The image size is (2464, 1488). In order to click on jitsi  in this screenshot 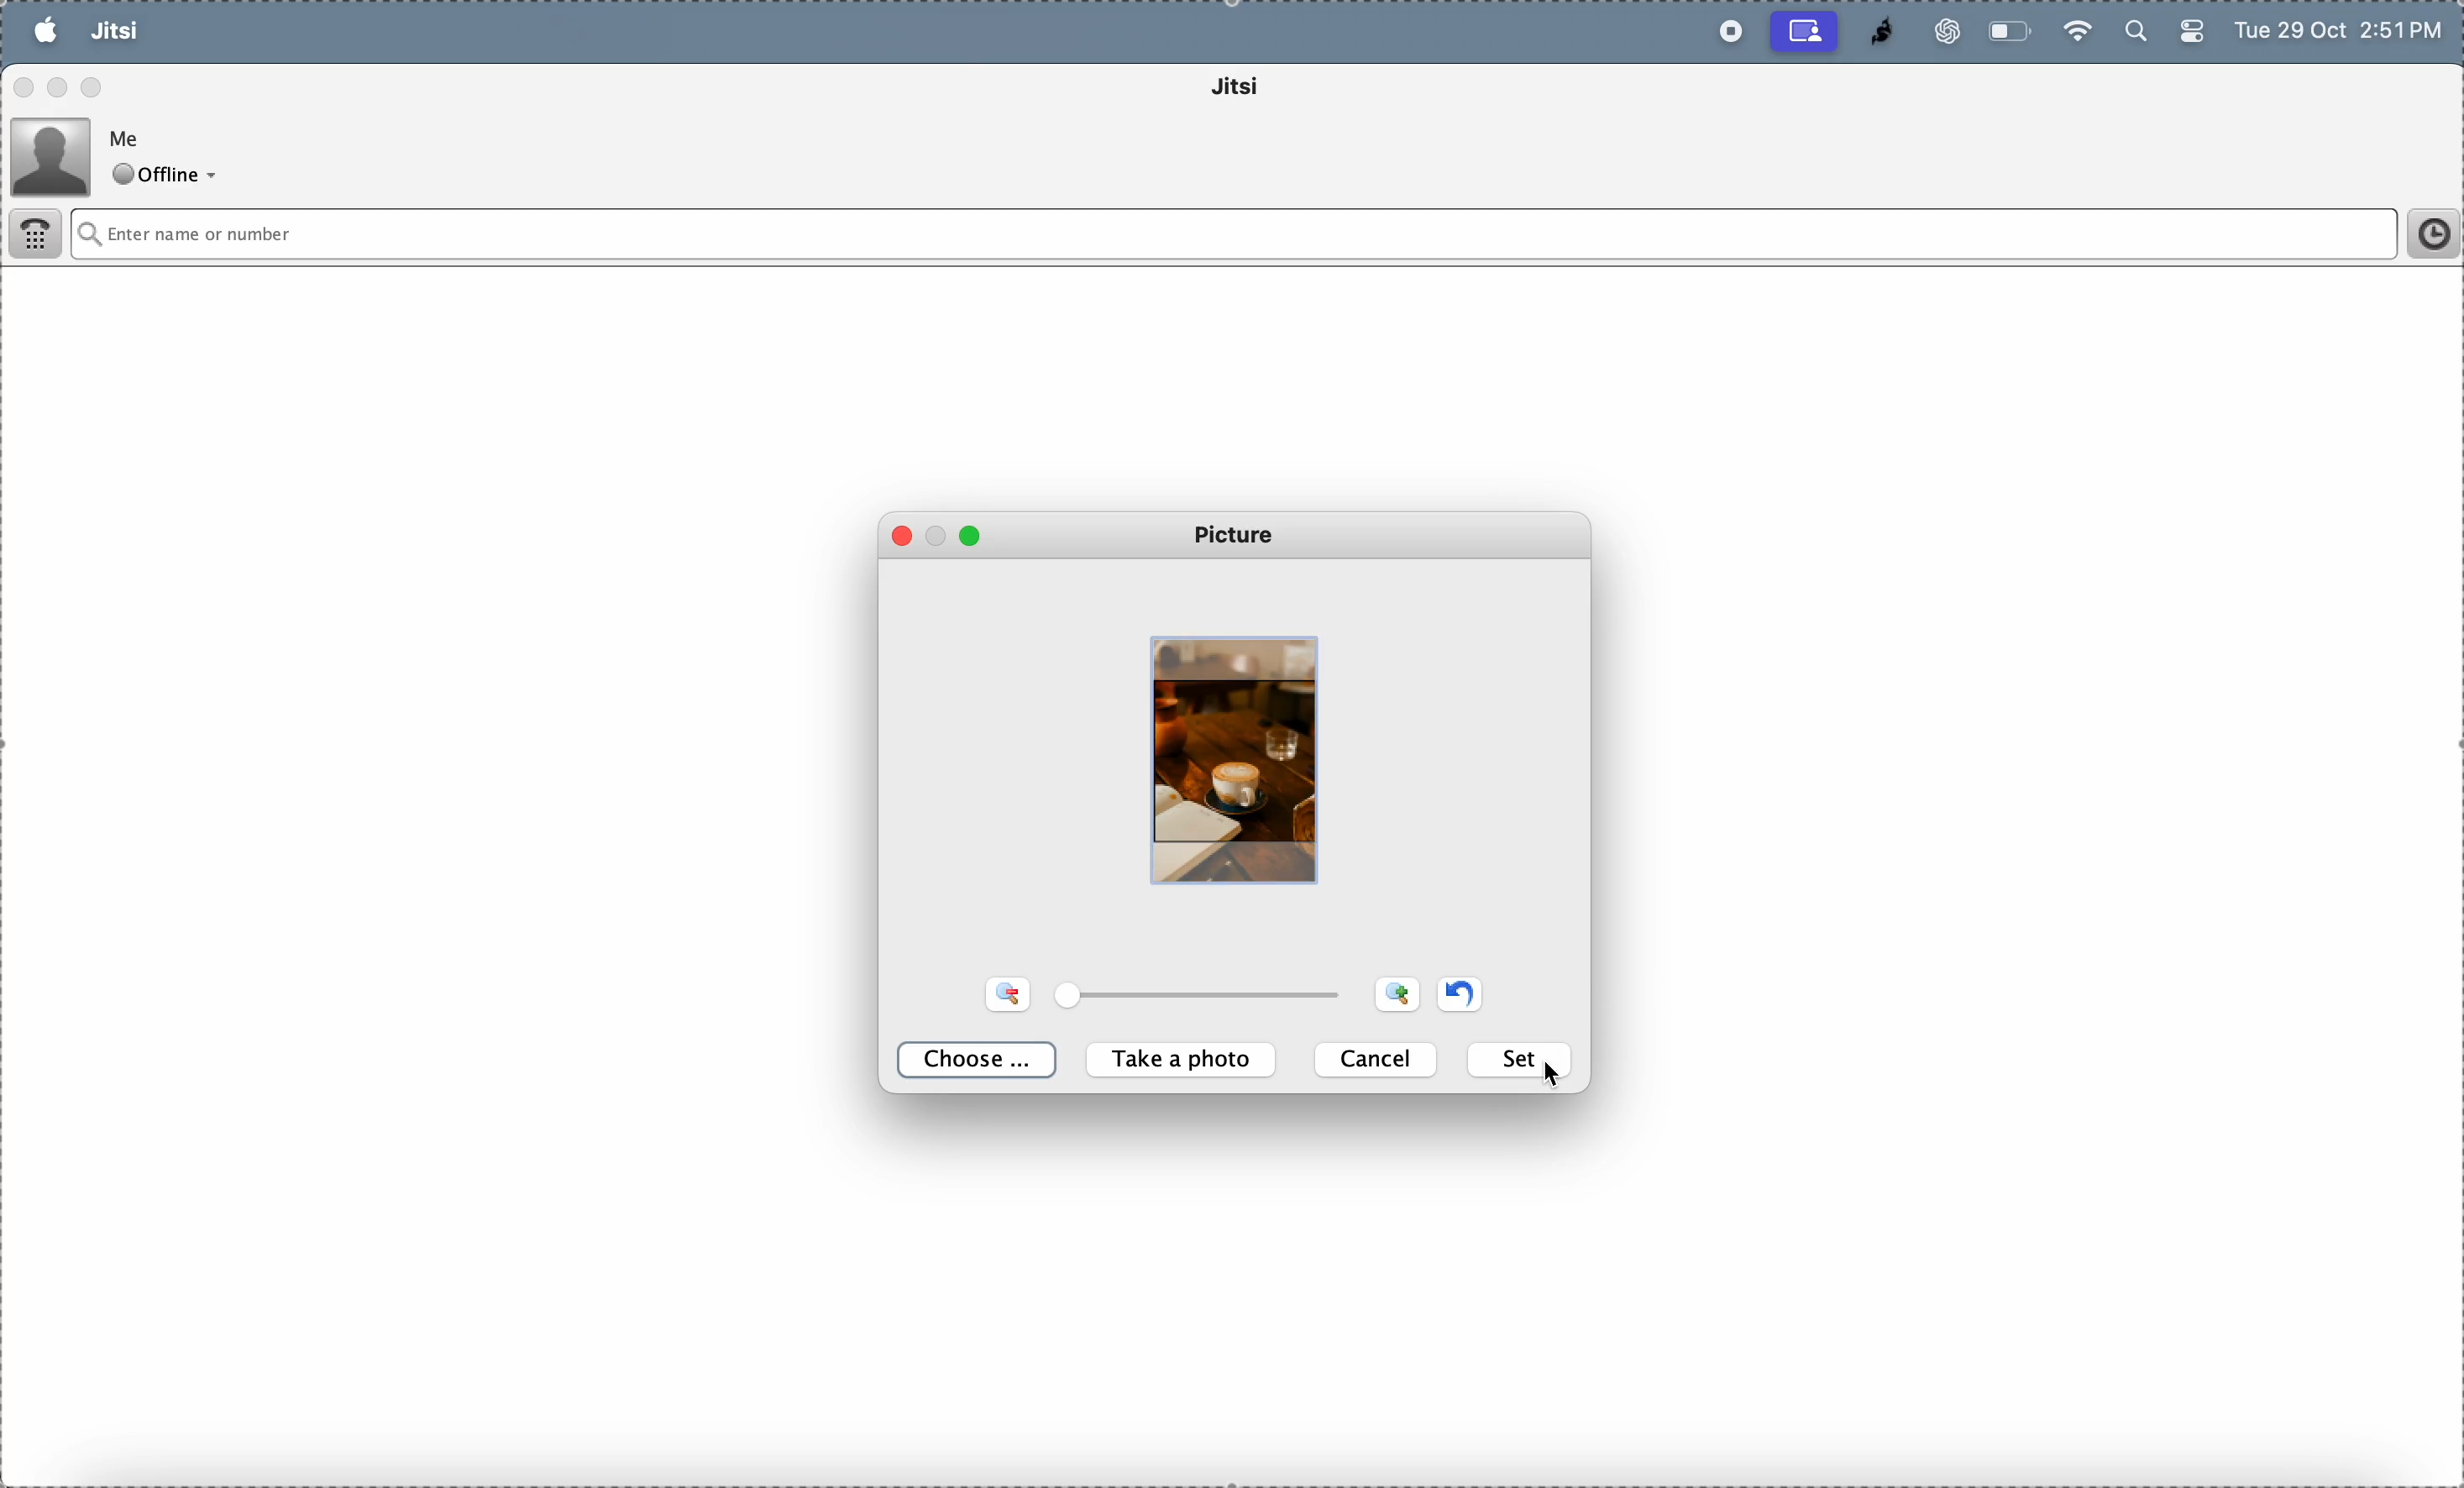, I will do `click(1263, 90)`.